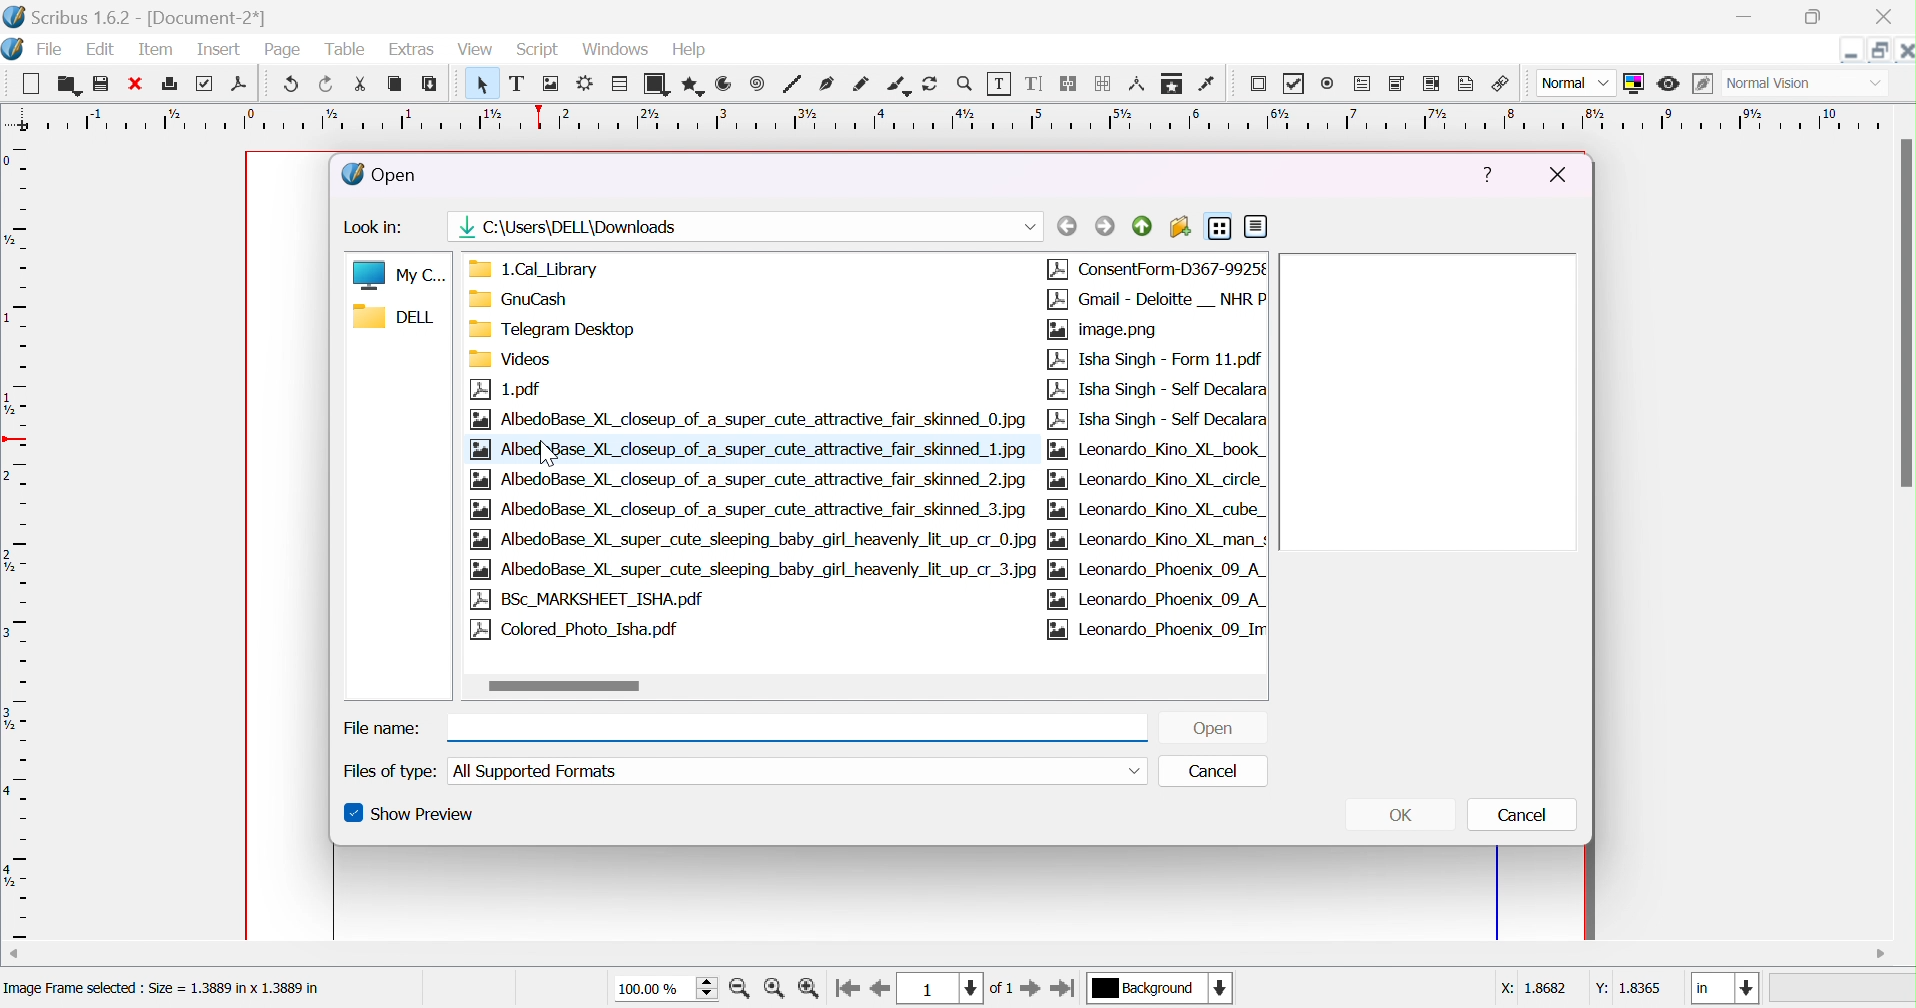  What do you see at coordinates (1577, 84) in the screenshot?
I see `normal` at bounding box center [1577, 84].